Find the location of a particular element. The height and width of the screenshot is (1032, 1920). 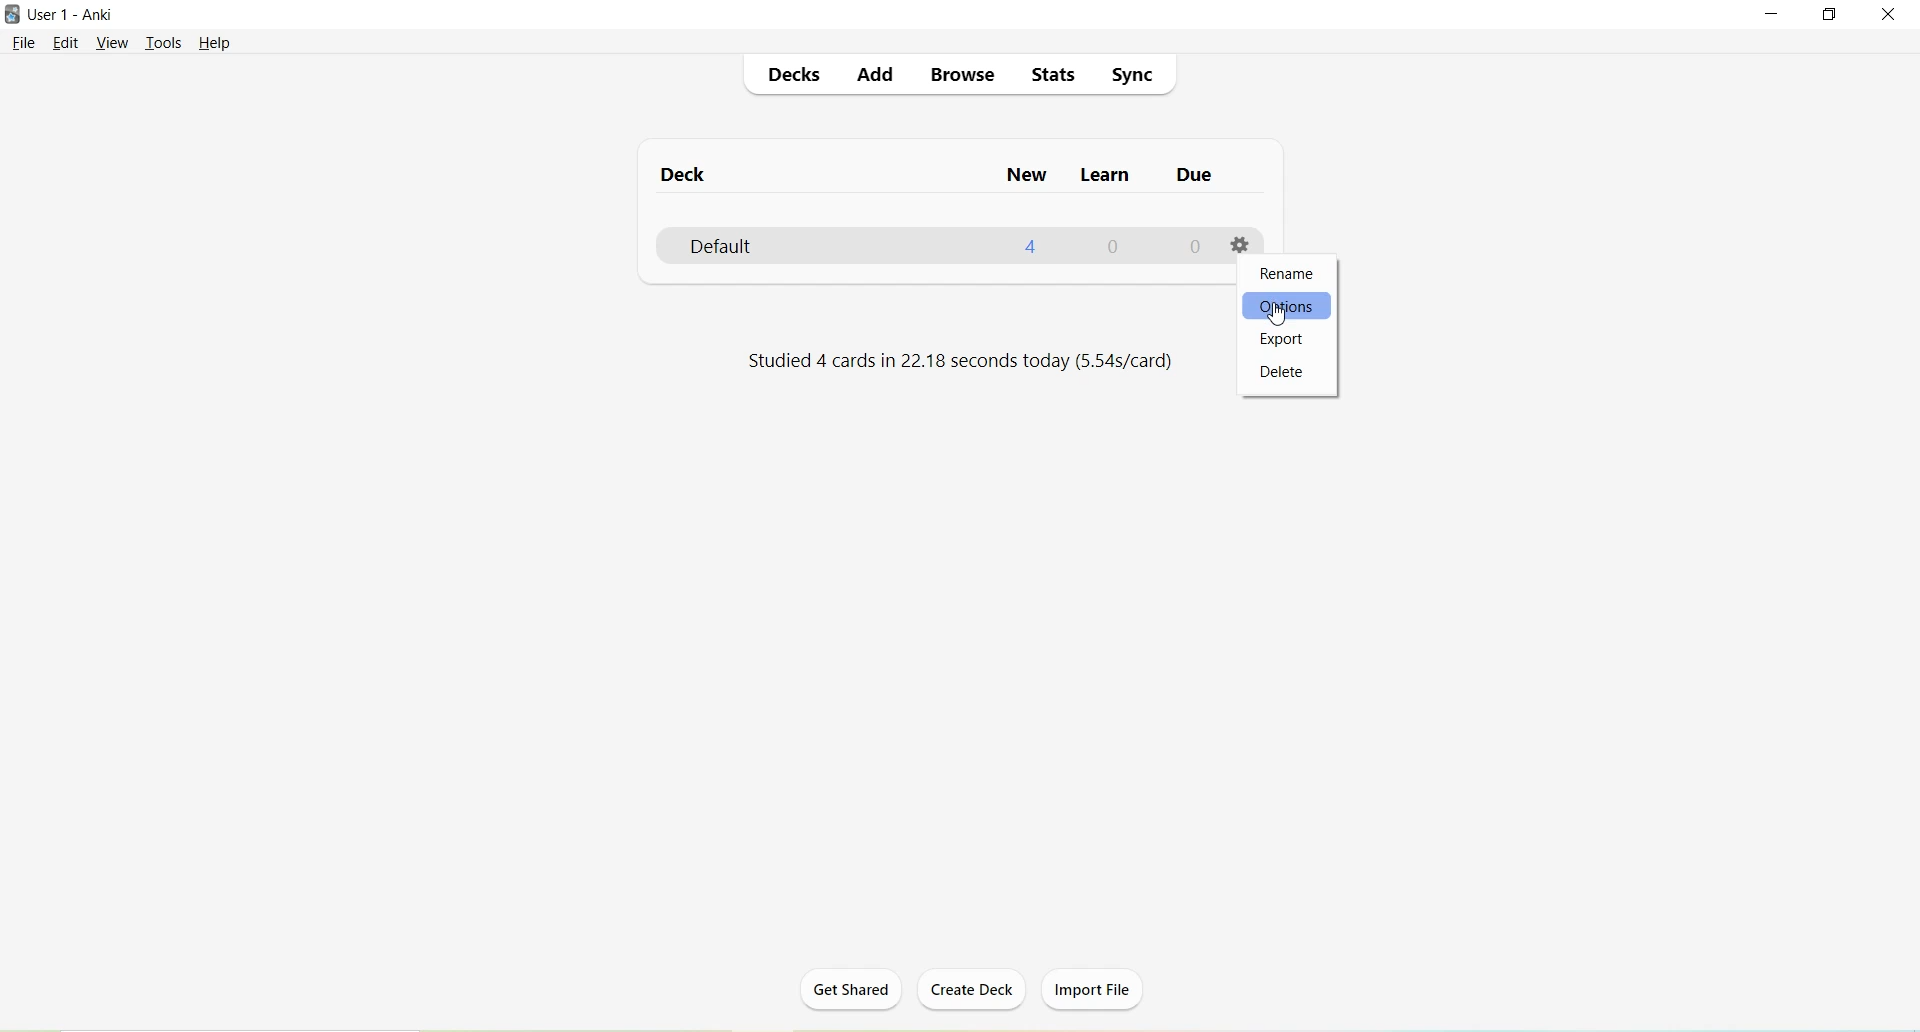

User 1 - Anki is located at coordinates (70, 14).